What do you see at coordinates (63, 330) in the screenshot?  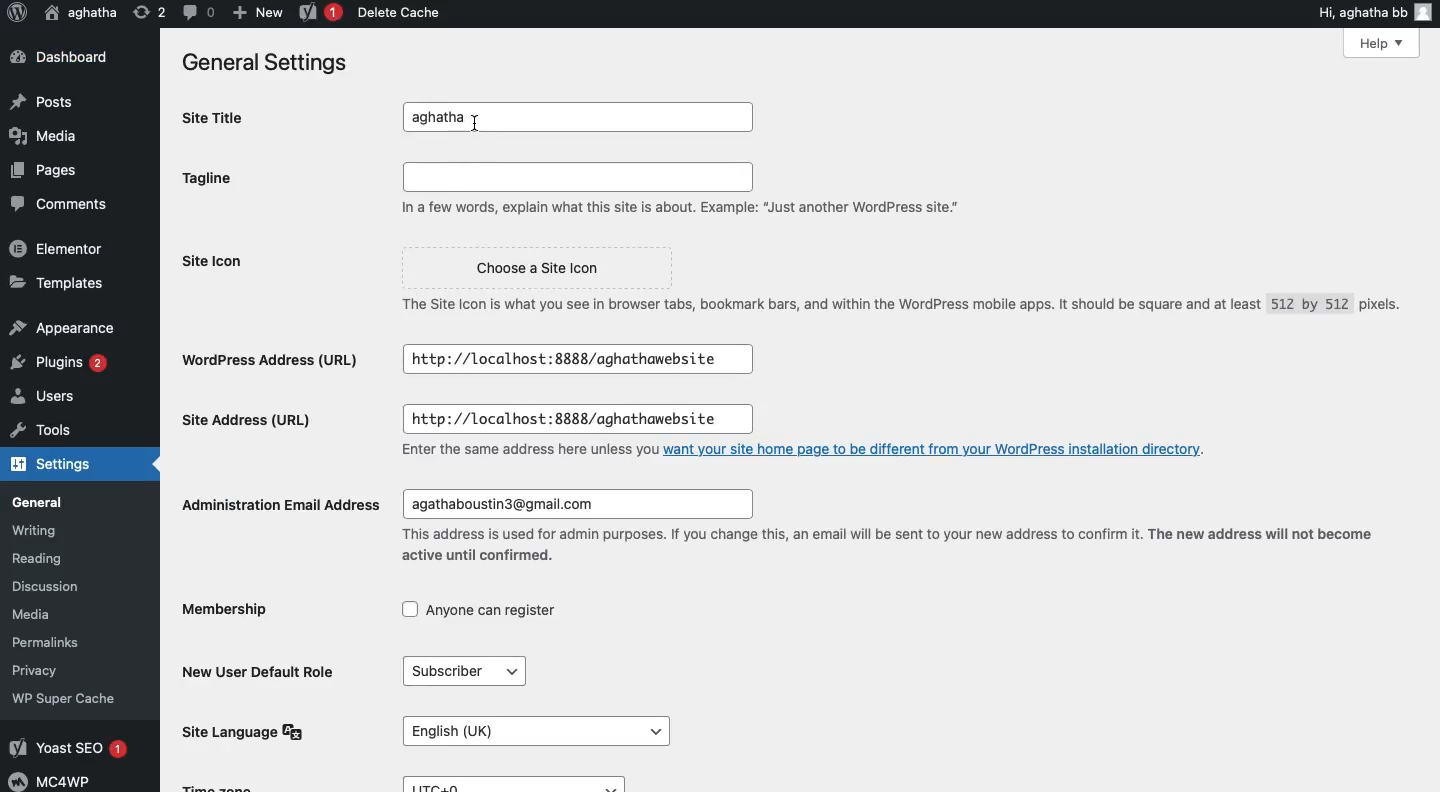 I see `Appearance` at bounding box center [63, 330].